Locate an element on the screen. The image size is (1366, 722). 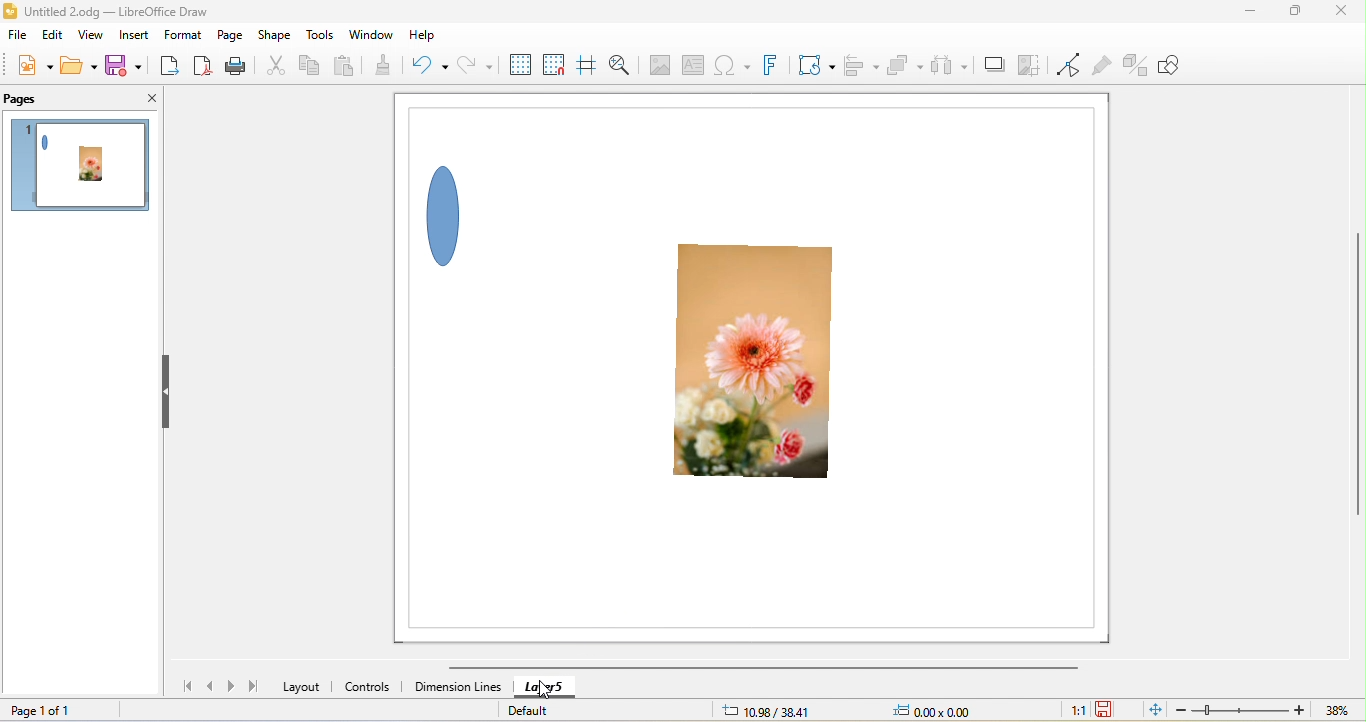
crop image is located at coordinates (1028, 66).